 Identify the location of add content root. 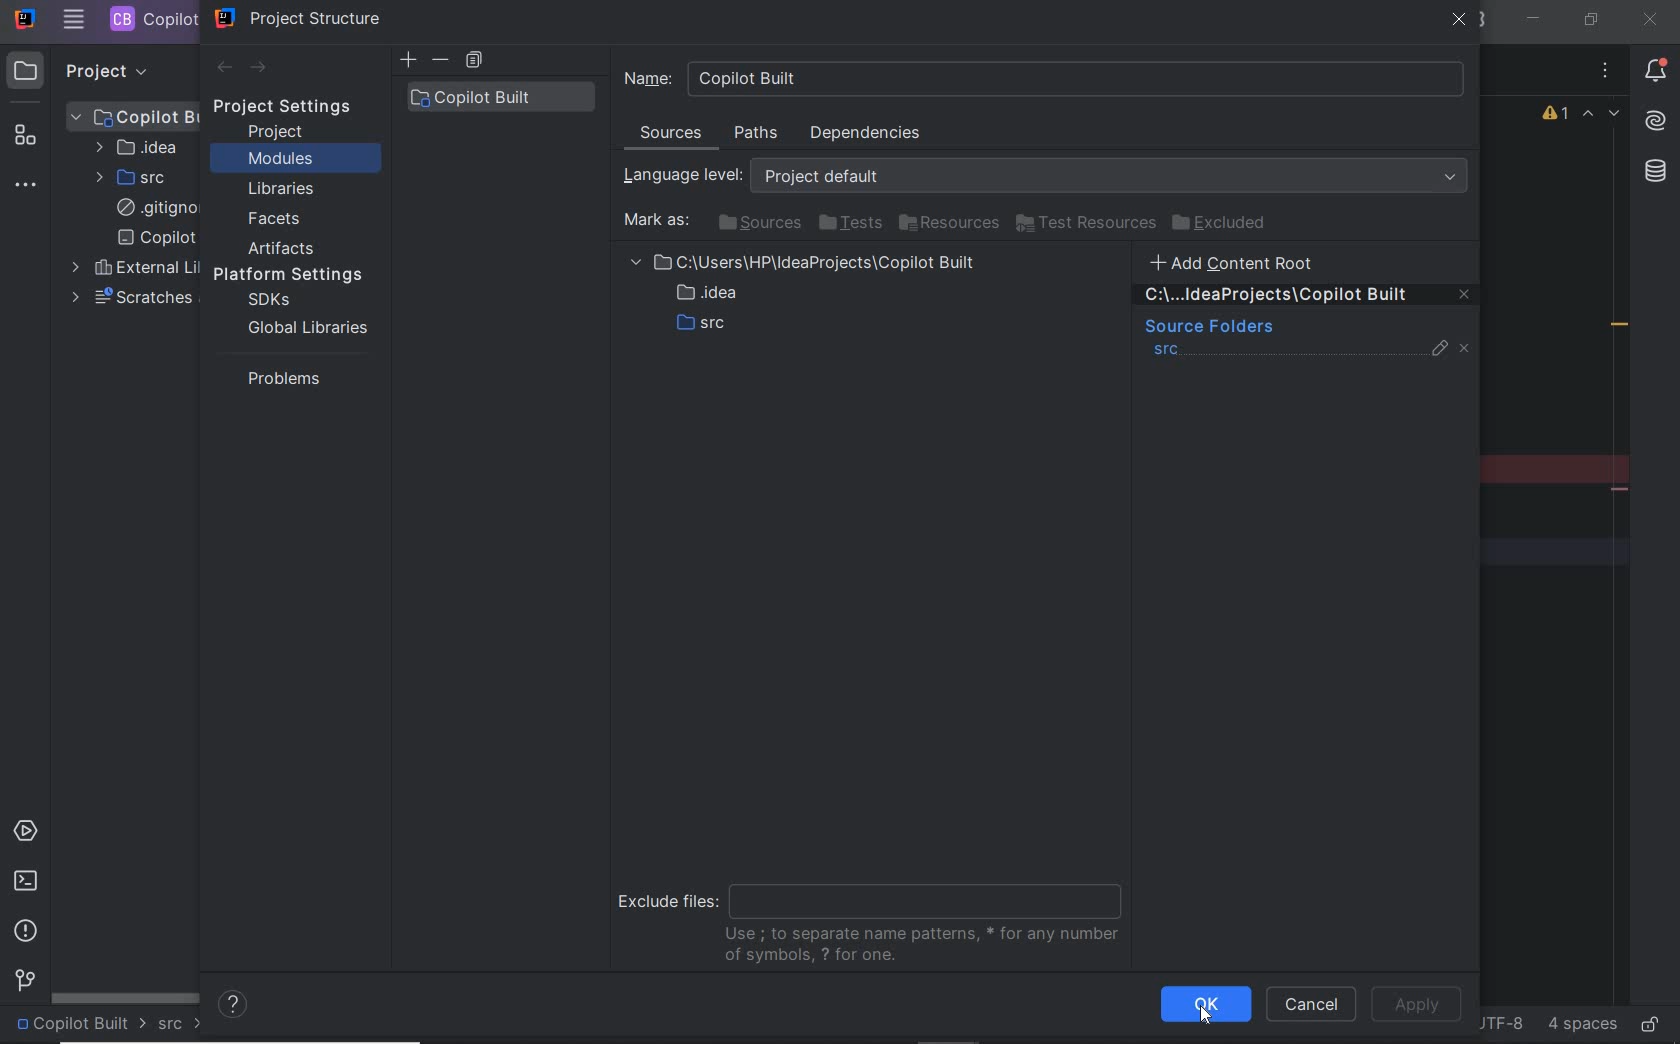
(1244, 262).